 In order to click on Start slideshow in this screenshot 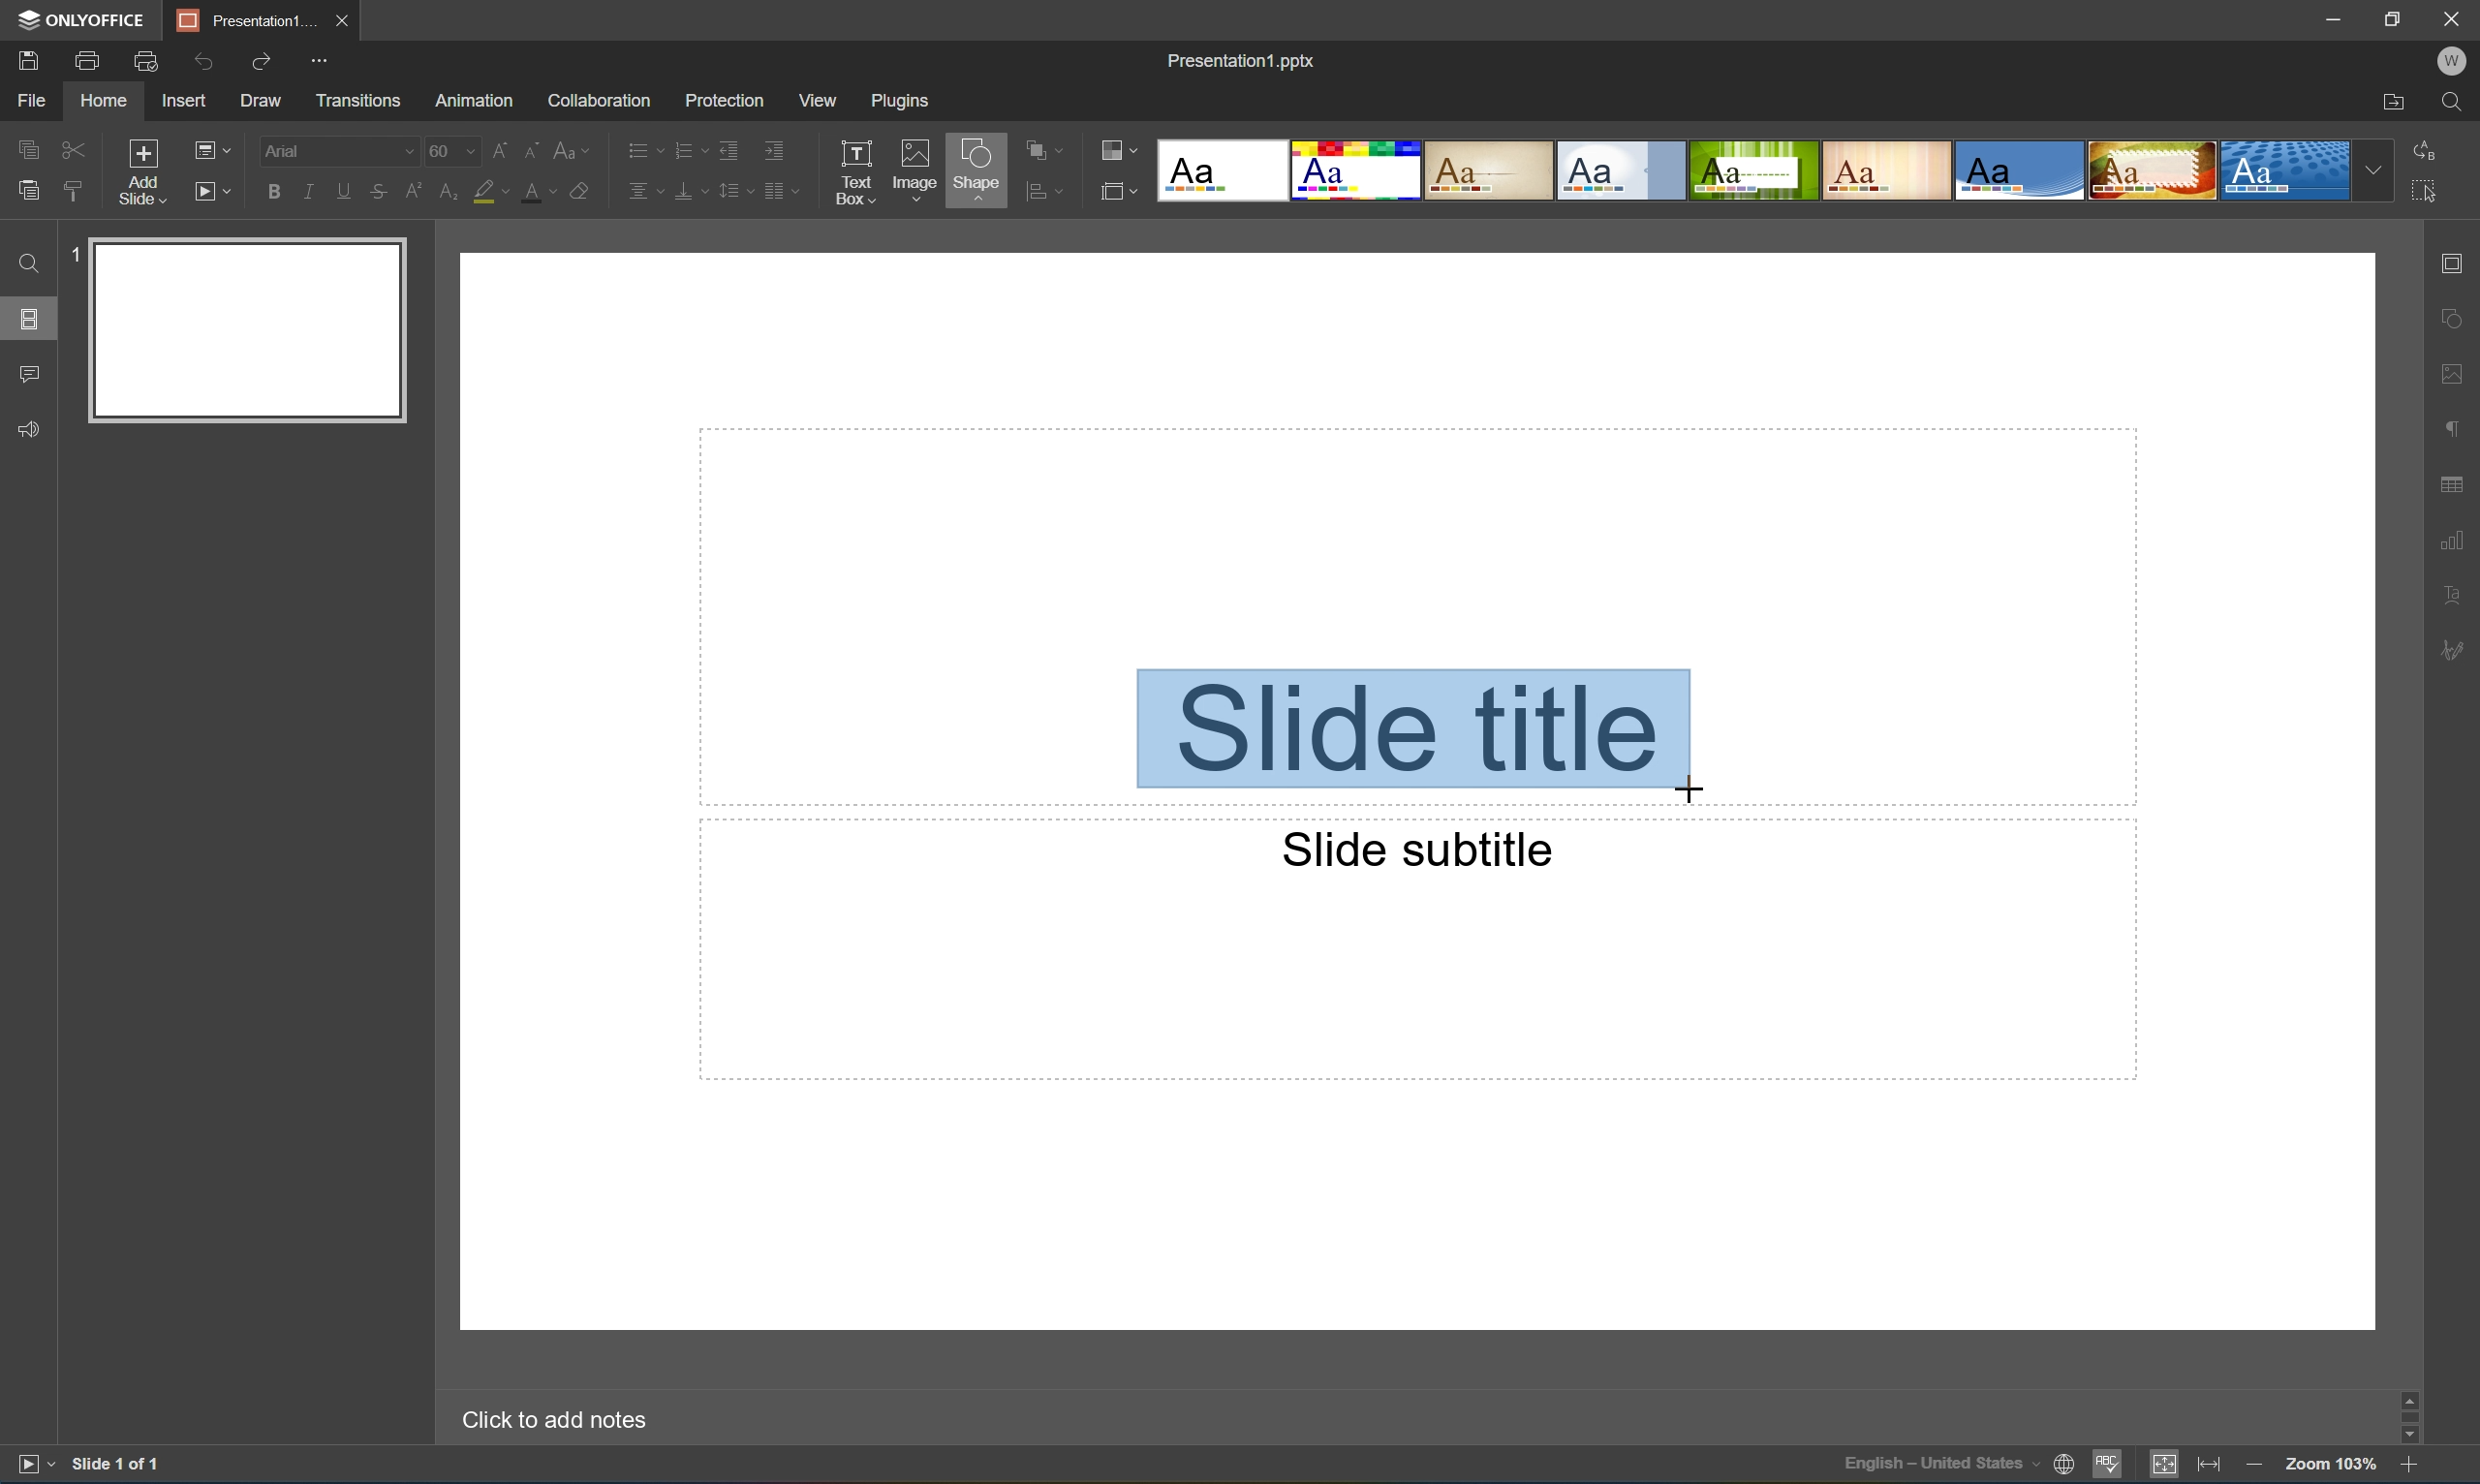, I will do `click(216, 192)`.